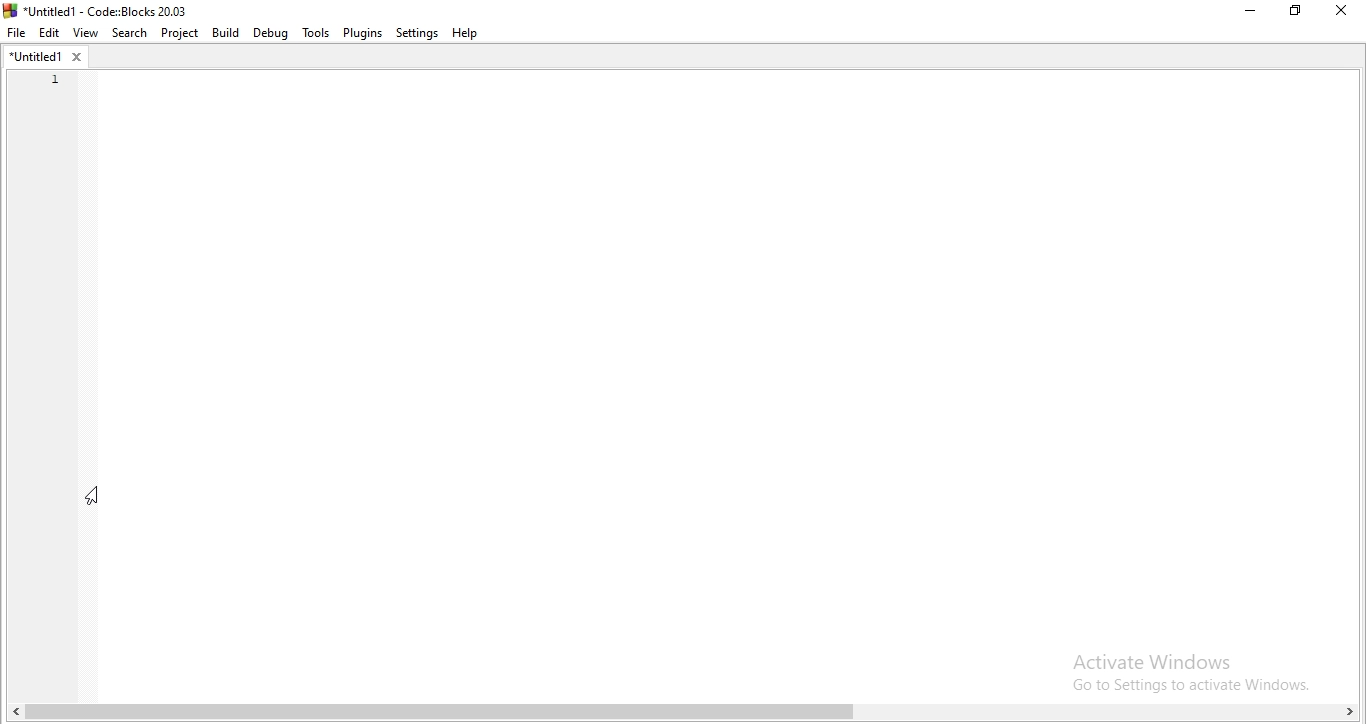 The image size is (1366, 724). I want to click on File, so click(17, 31).